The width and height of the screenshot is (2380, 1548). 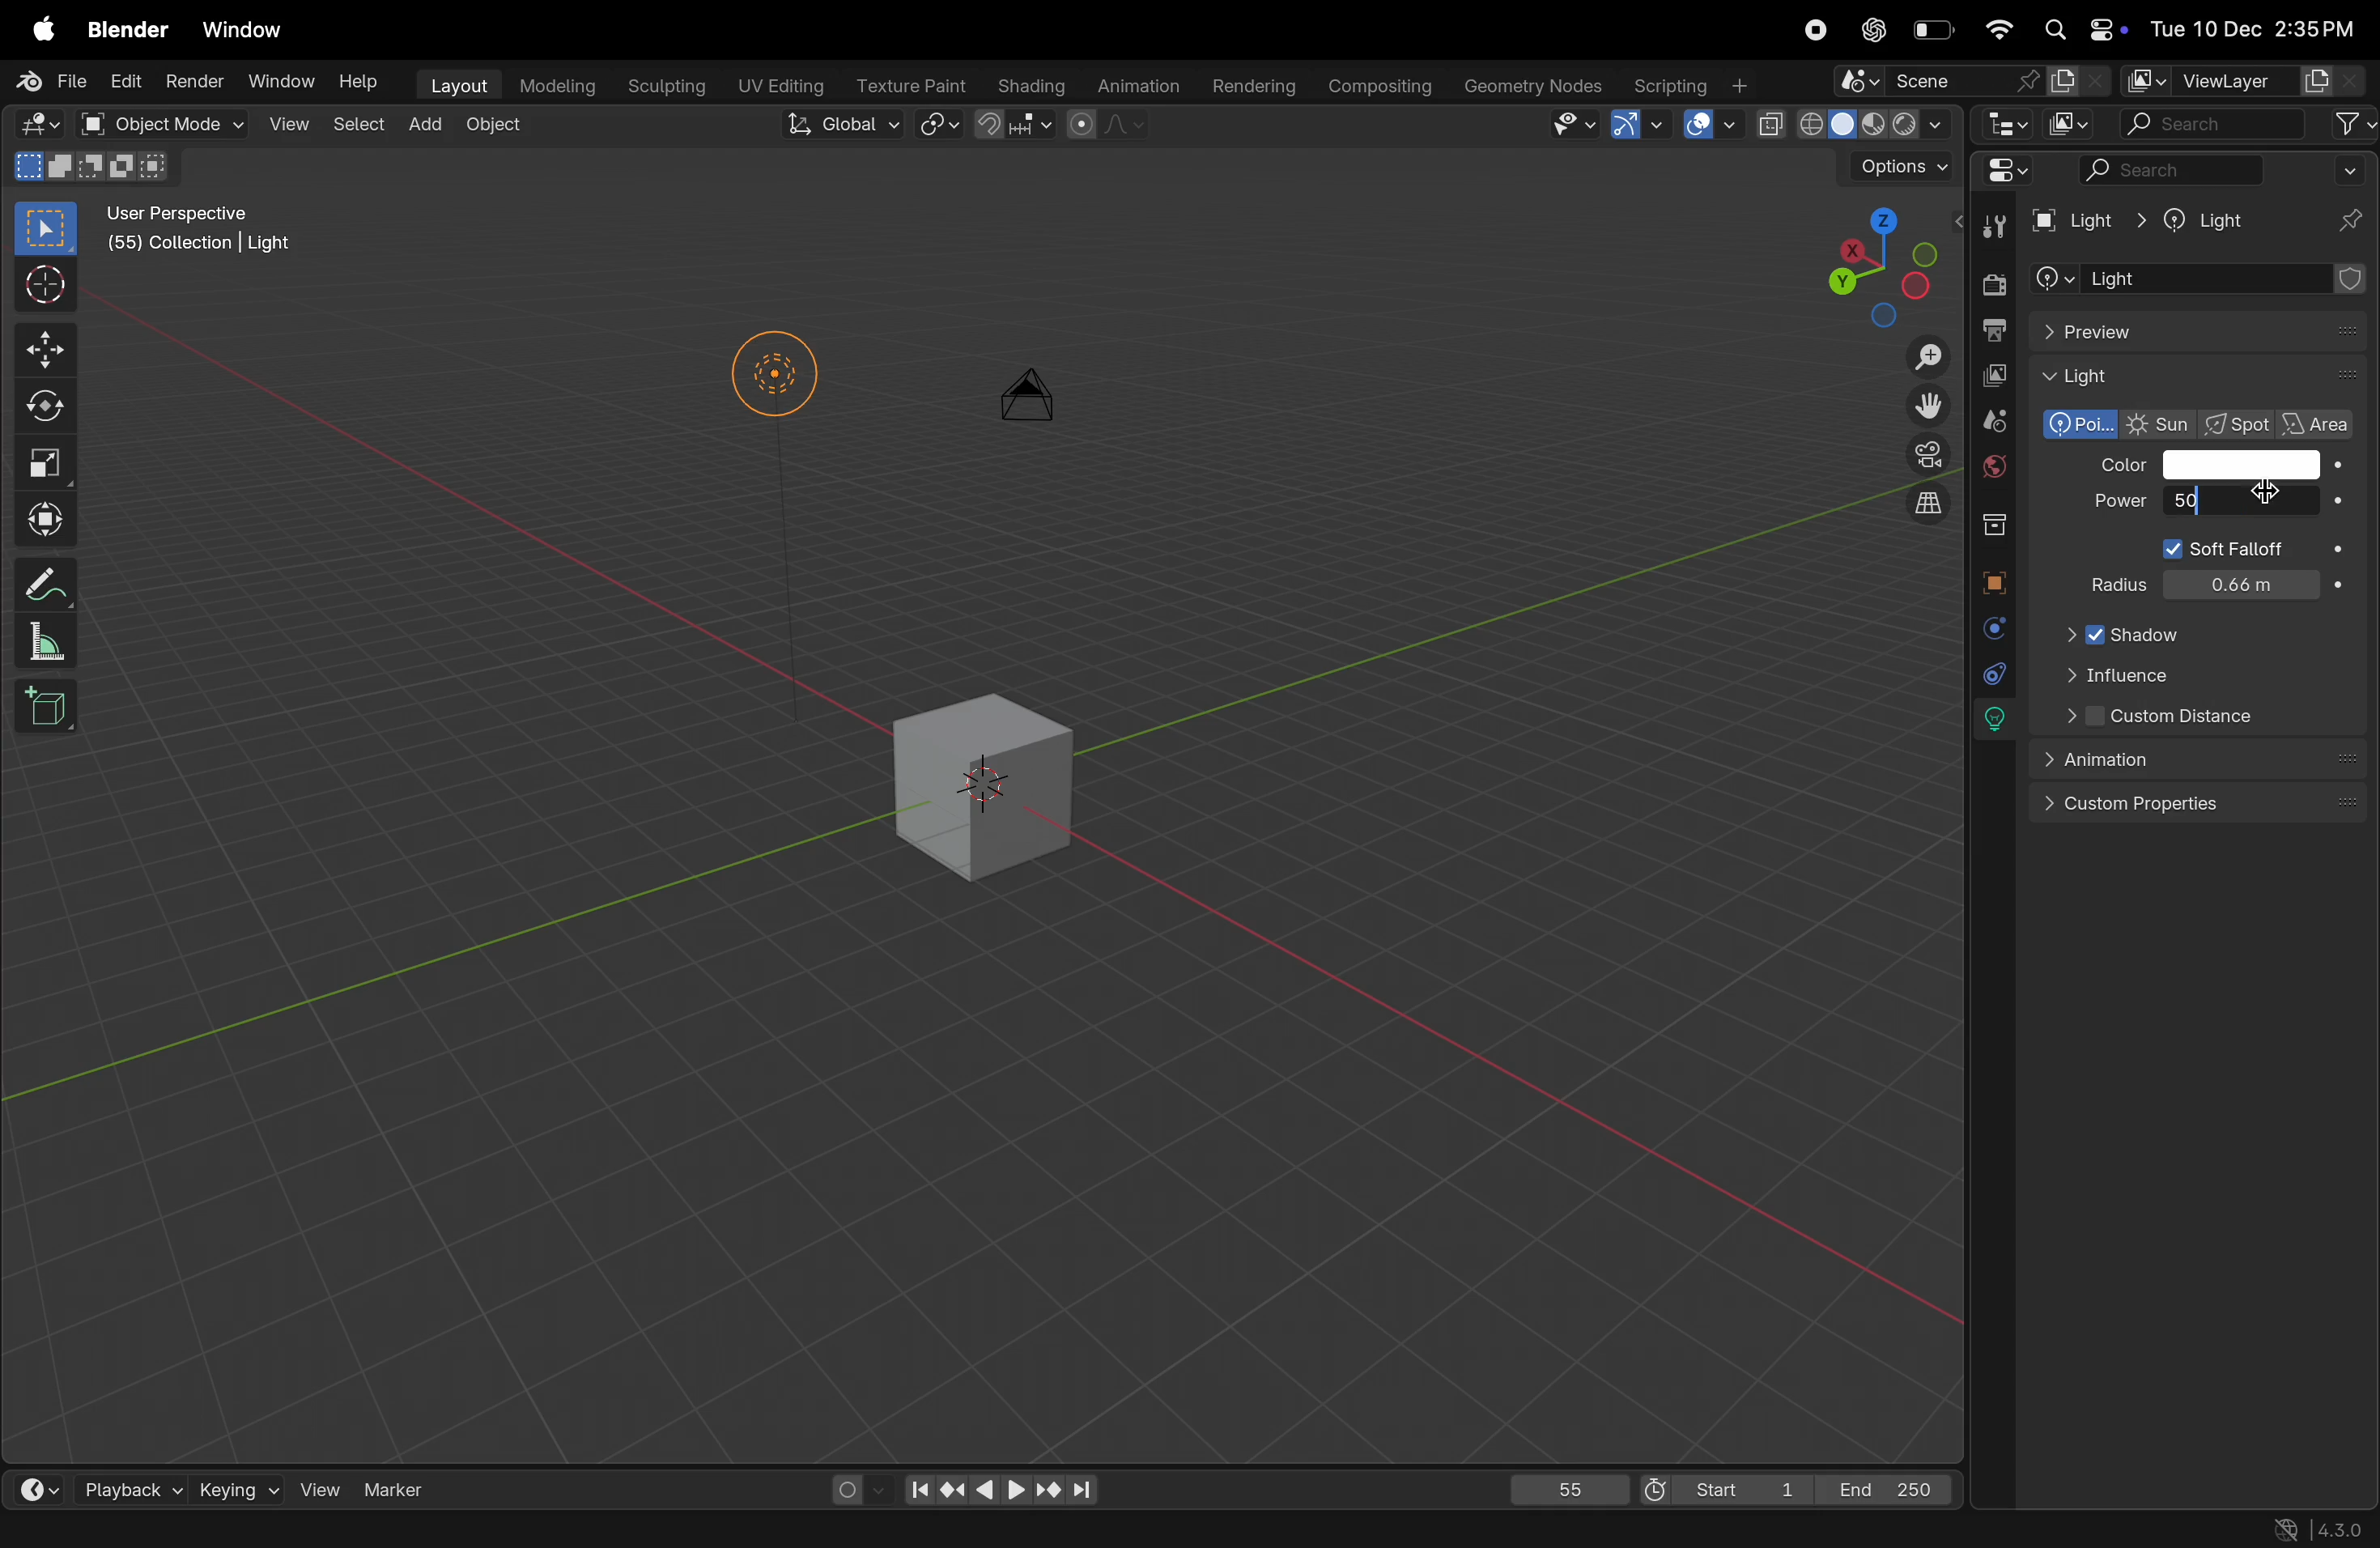 I want to click on 10000, so click(x=2254, y=503).